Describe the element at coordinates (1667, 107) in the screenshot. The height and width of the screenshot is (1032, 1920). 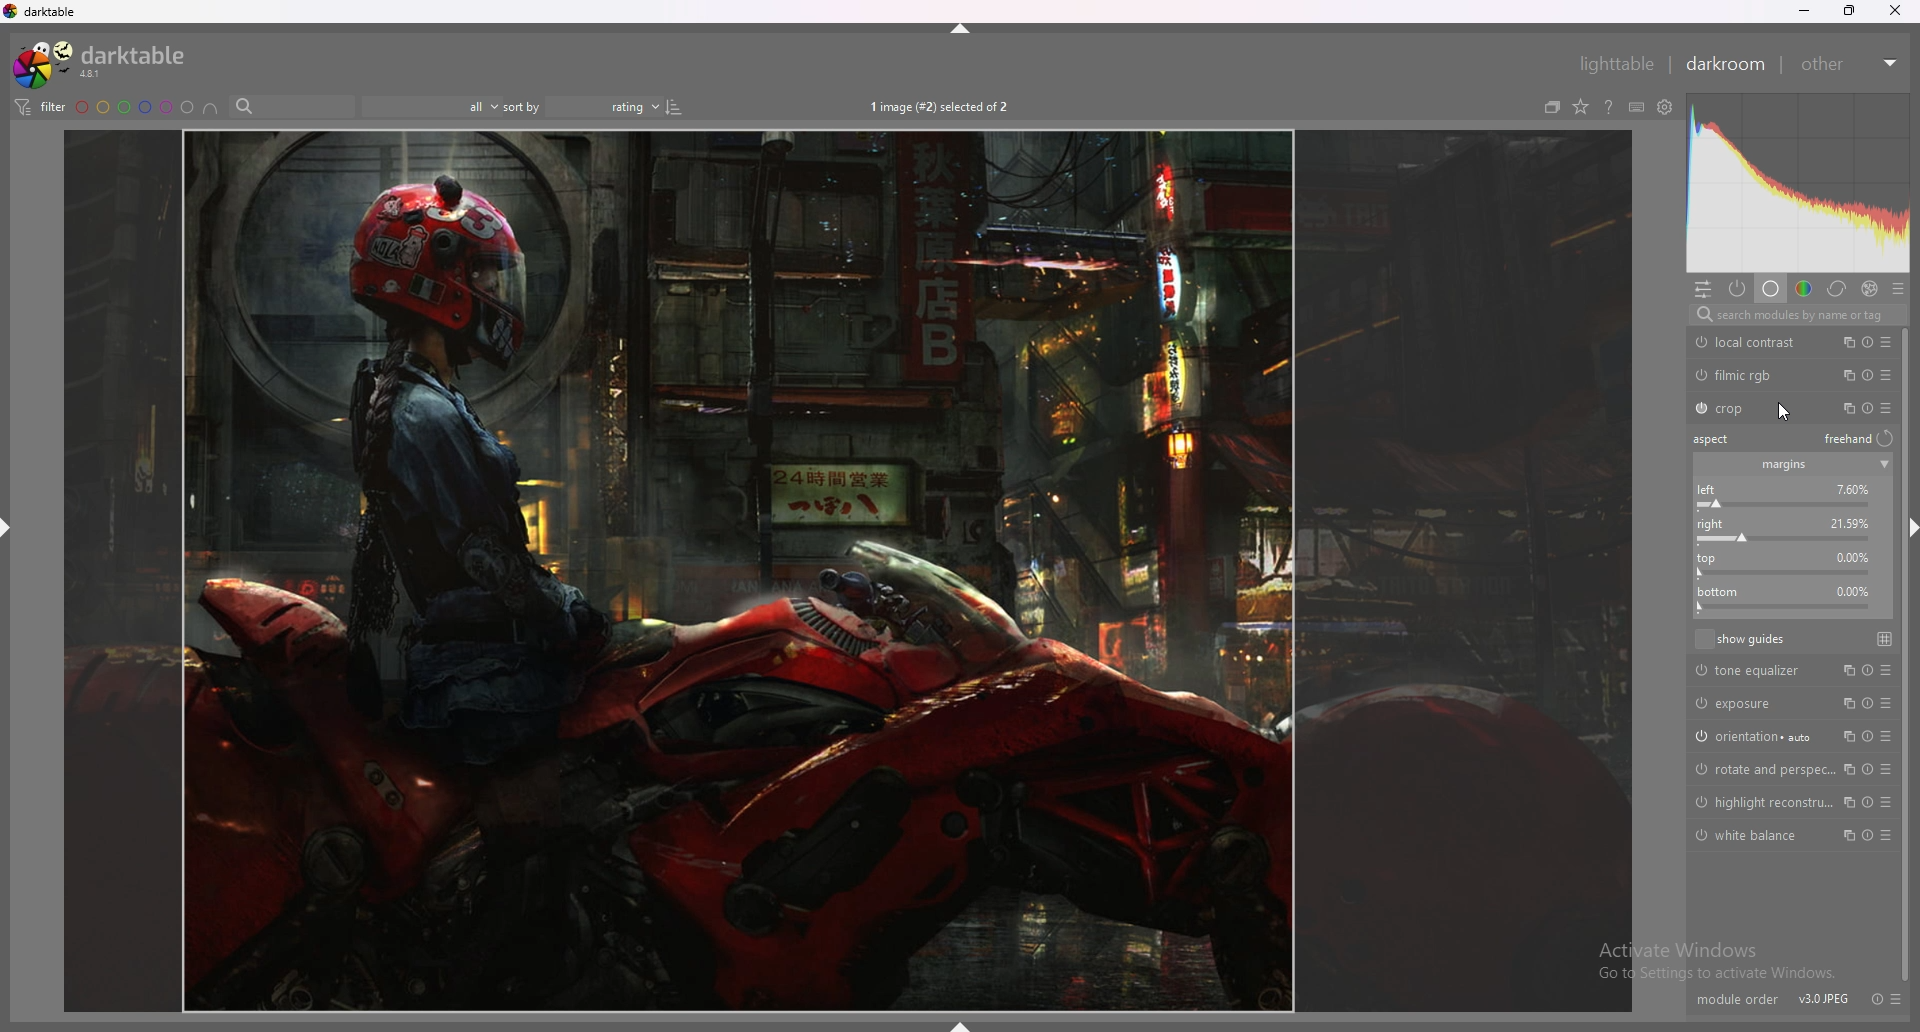
I see `see global preferences` at that location.